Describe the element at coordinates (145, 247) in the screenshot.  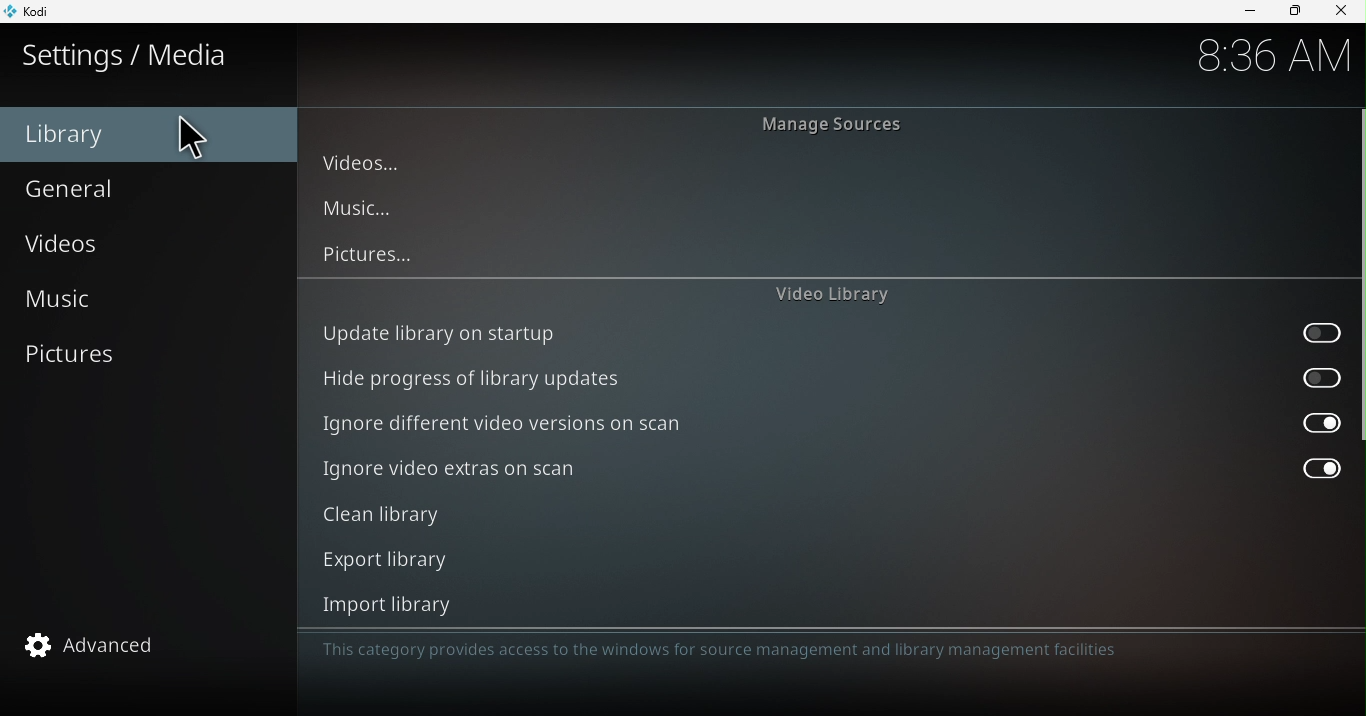
I see `Videos` at that location.